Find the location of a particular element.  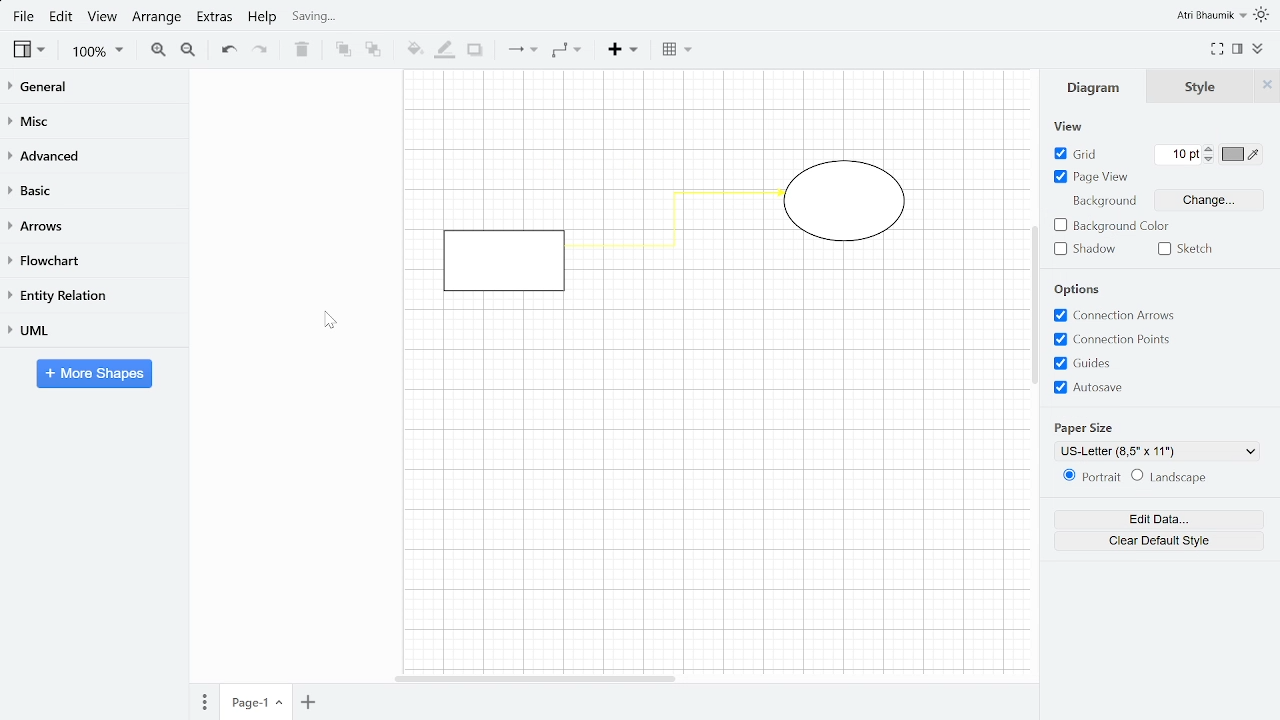

Grid is located at coordinates (1074, 153).